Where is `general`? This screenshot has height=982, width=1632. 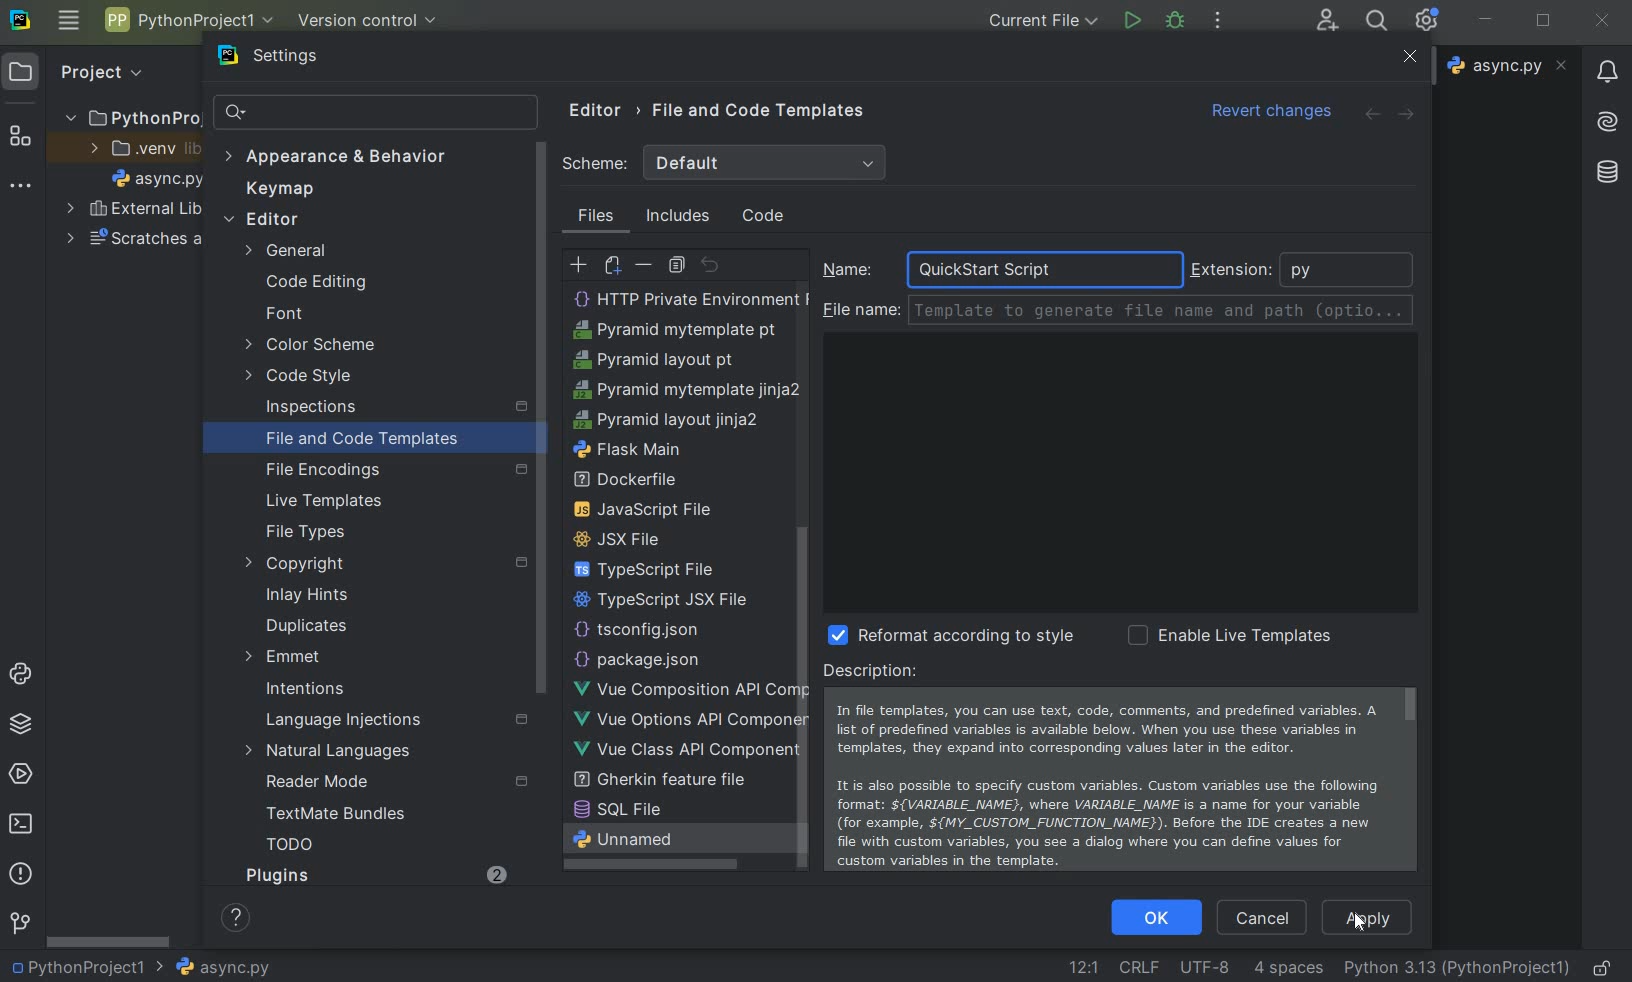
general is located at coordinates (292, 251).